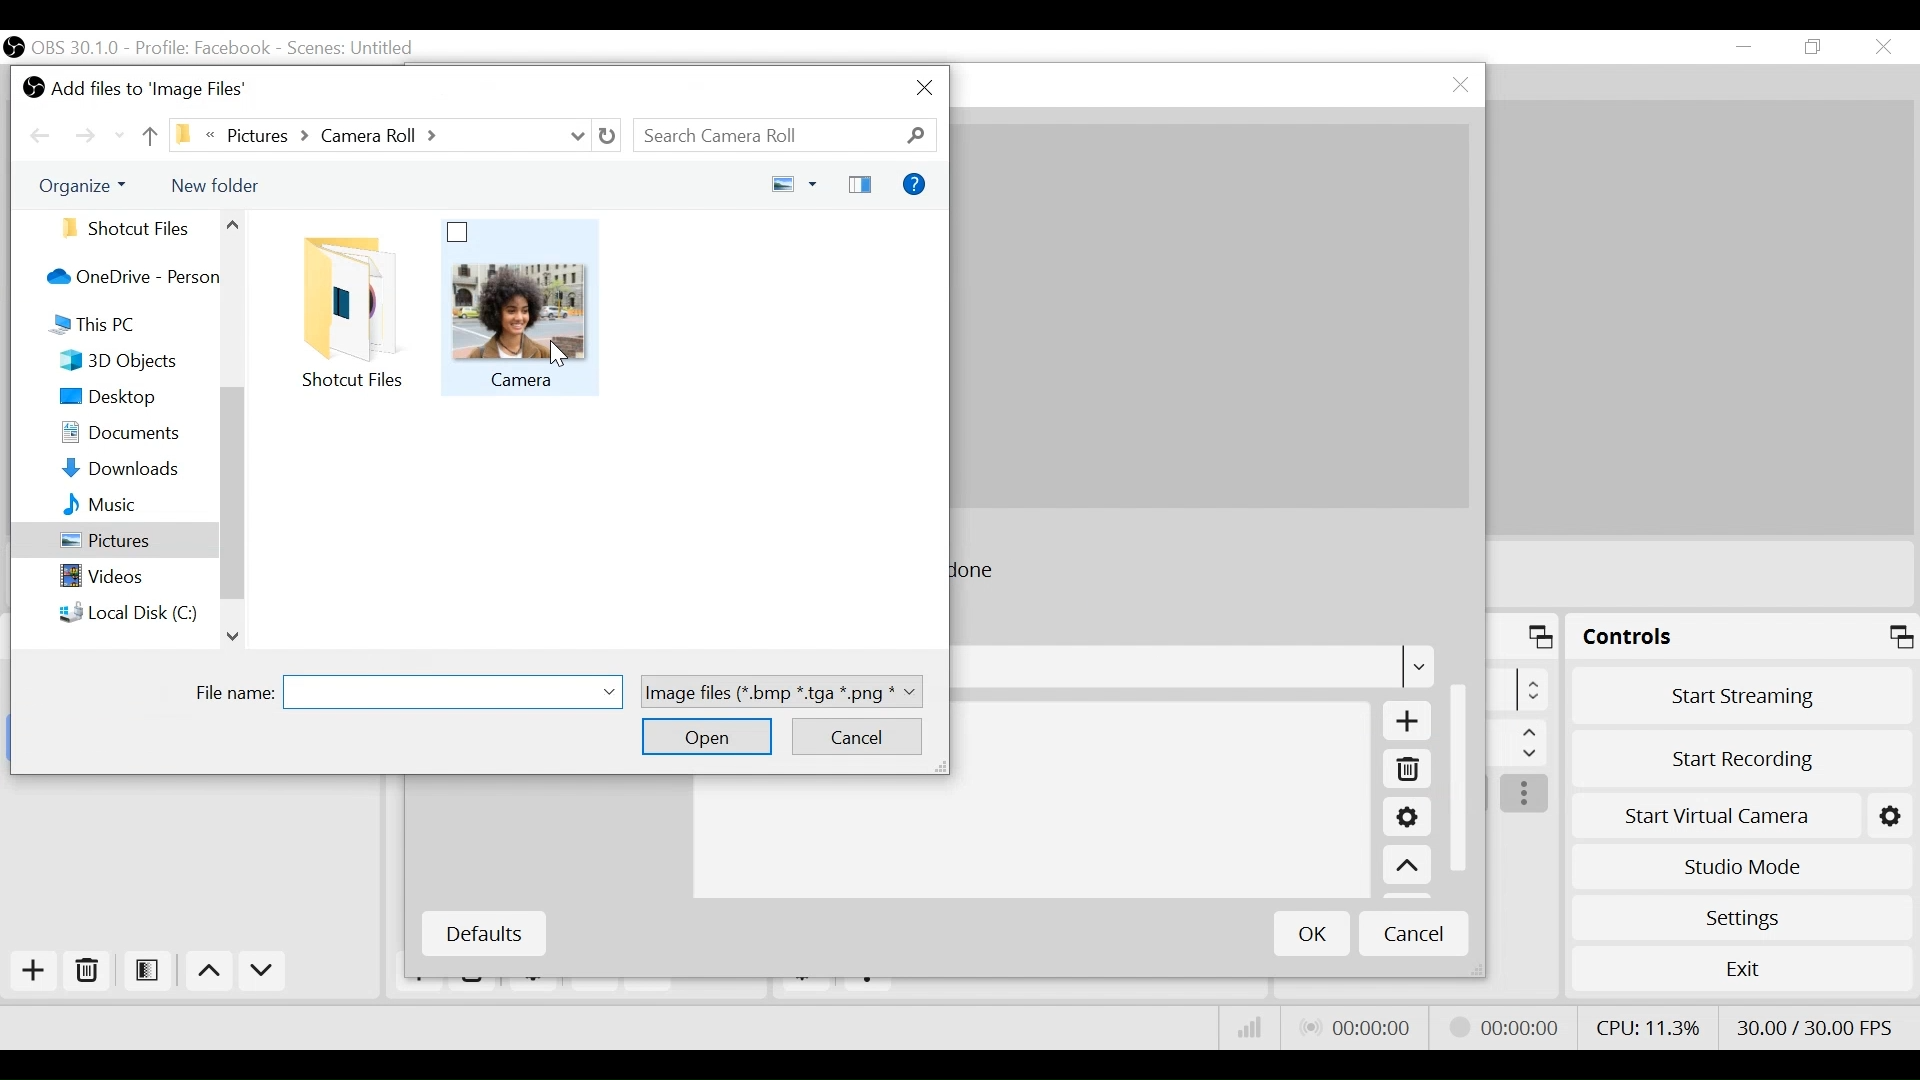  What do you see at coordinates (556, 359) in the screenshot?
I see `cursor` at bounding box center [556, 359].